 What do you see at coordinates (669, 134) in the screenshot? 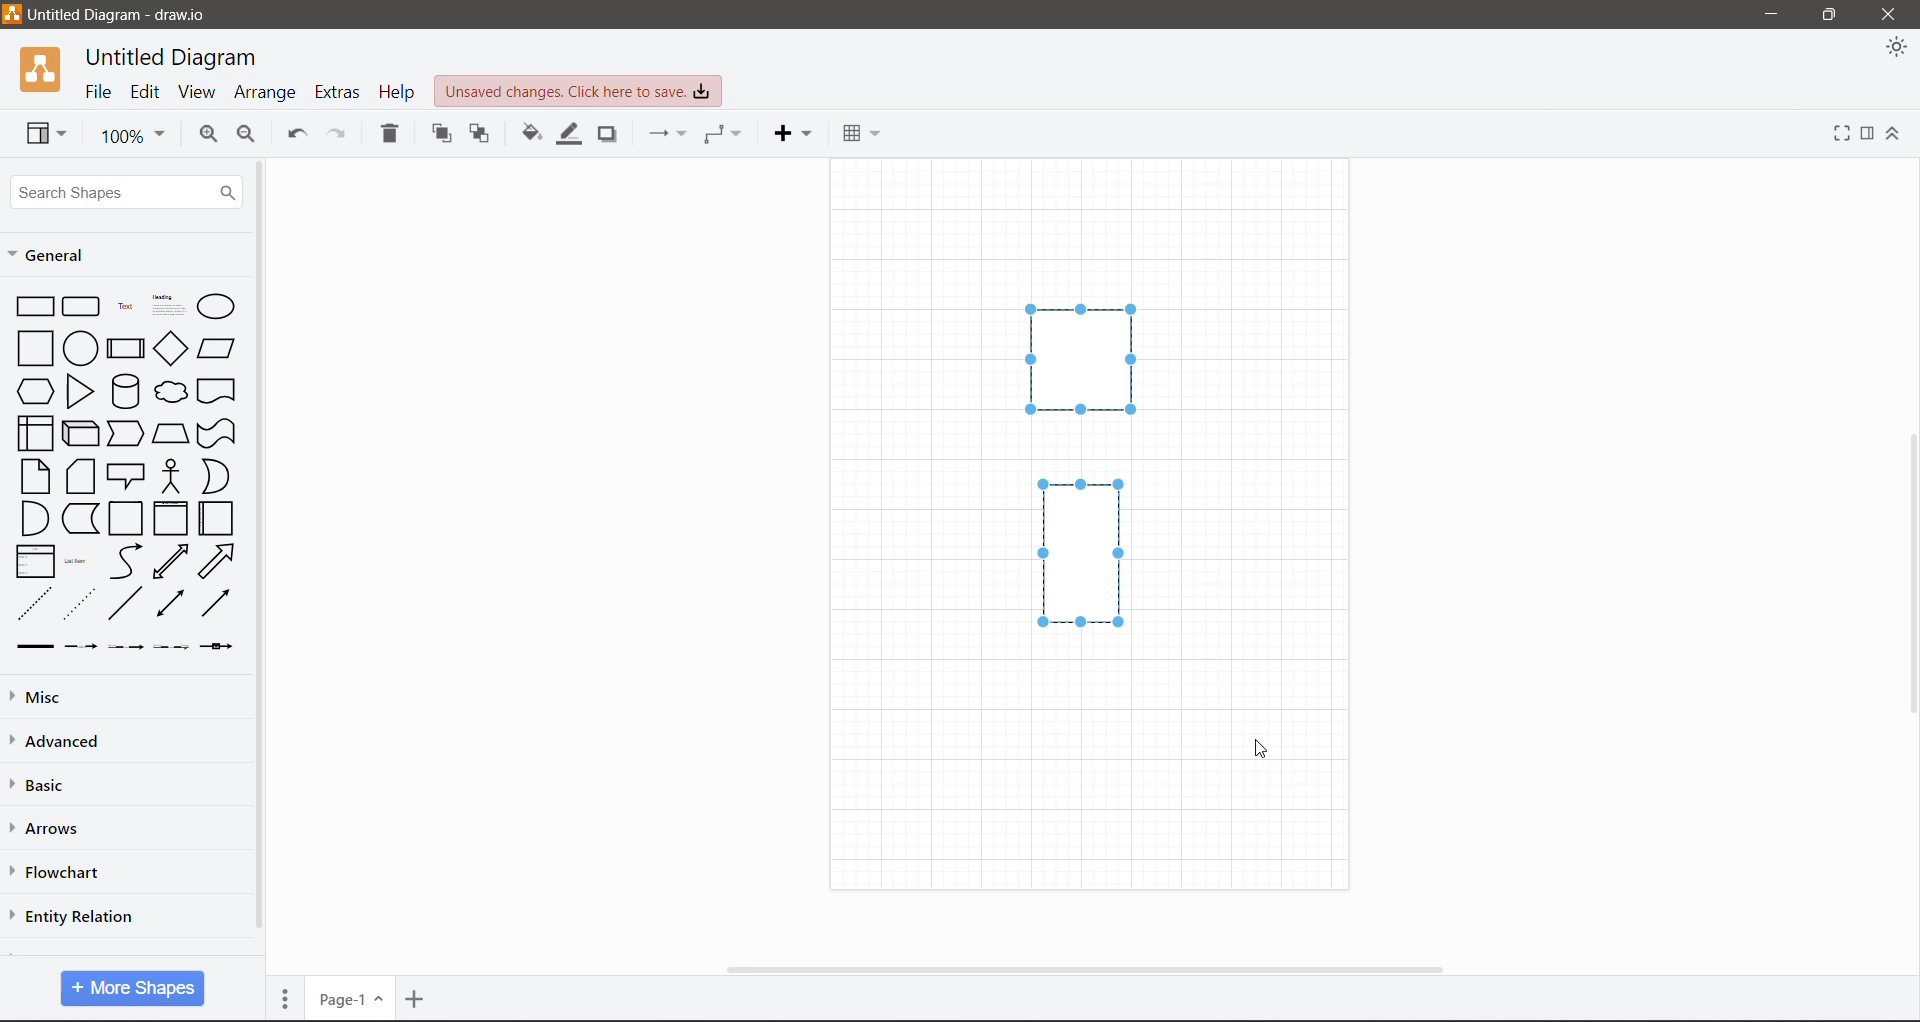
I see `Connection` at bounding box center [669, 134].